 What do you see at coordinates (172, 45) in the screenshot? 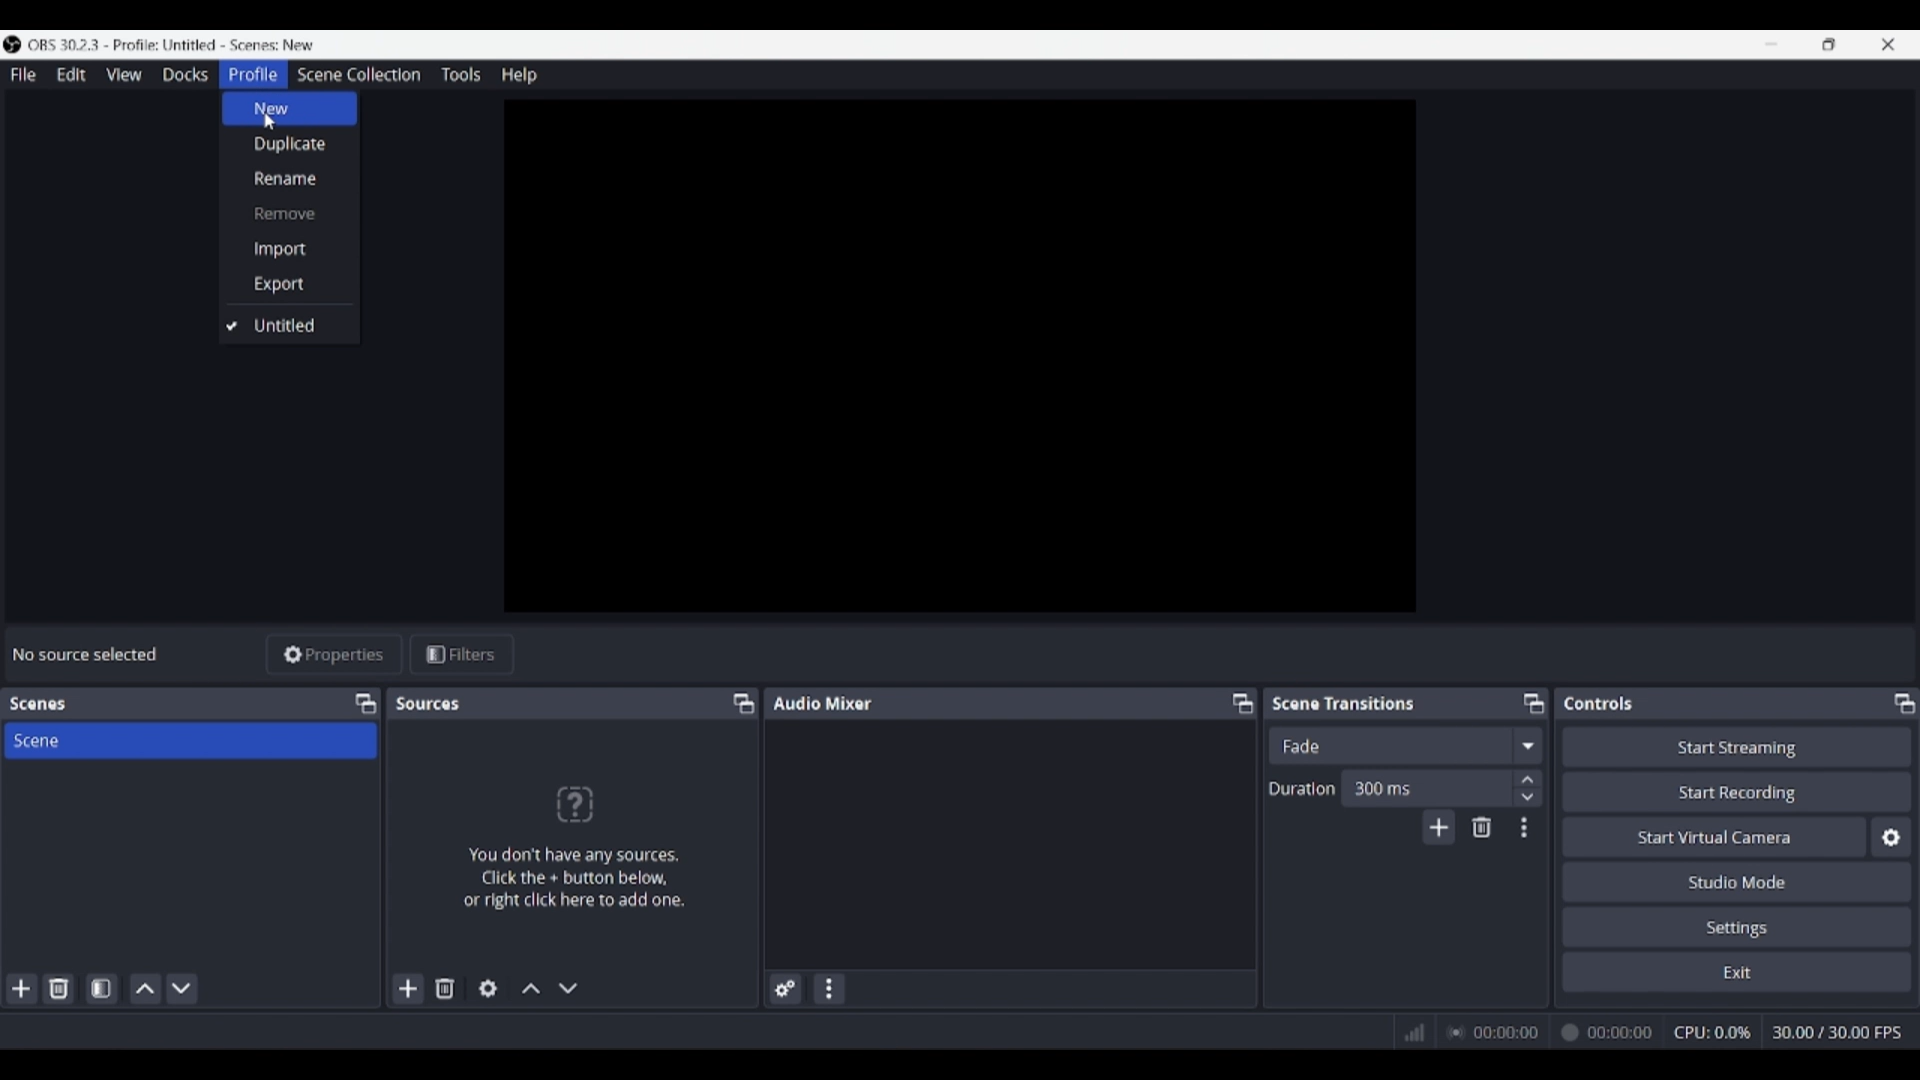
I see `Software and project name` at bounding box center [172, 45].